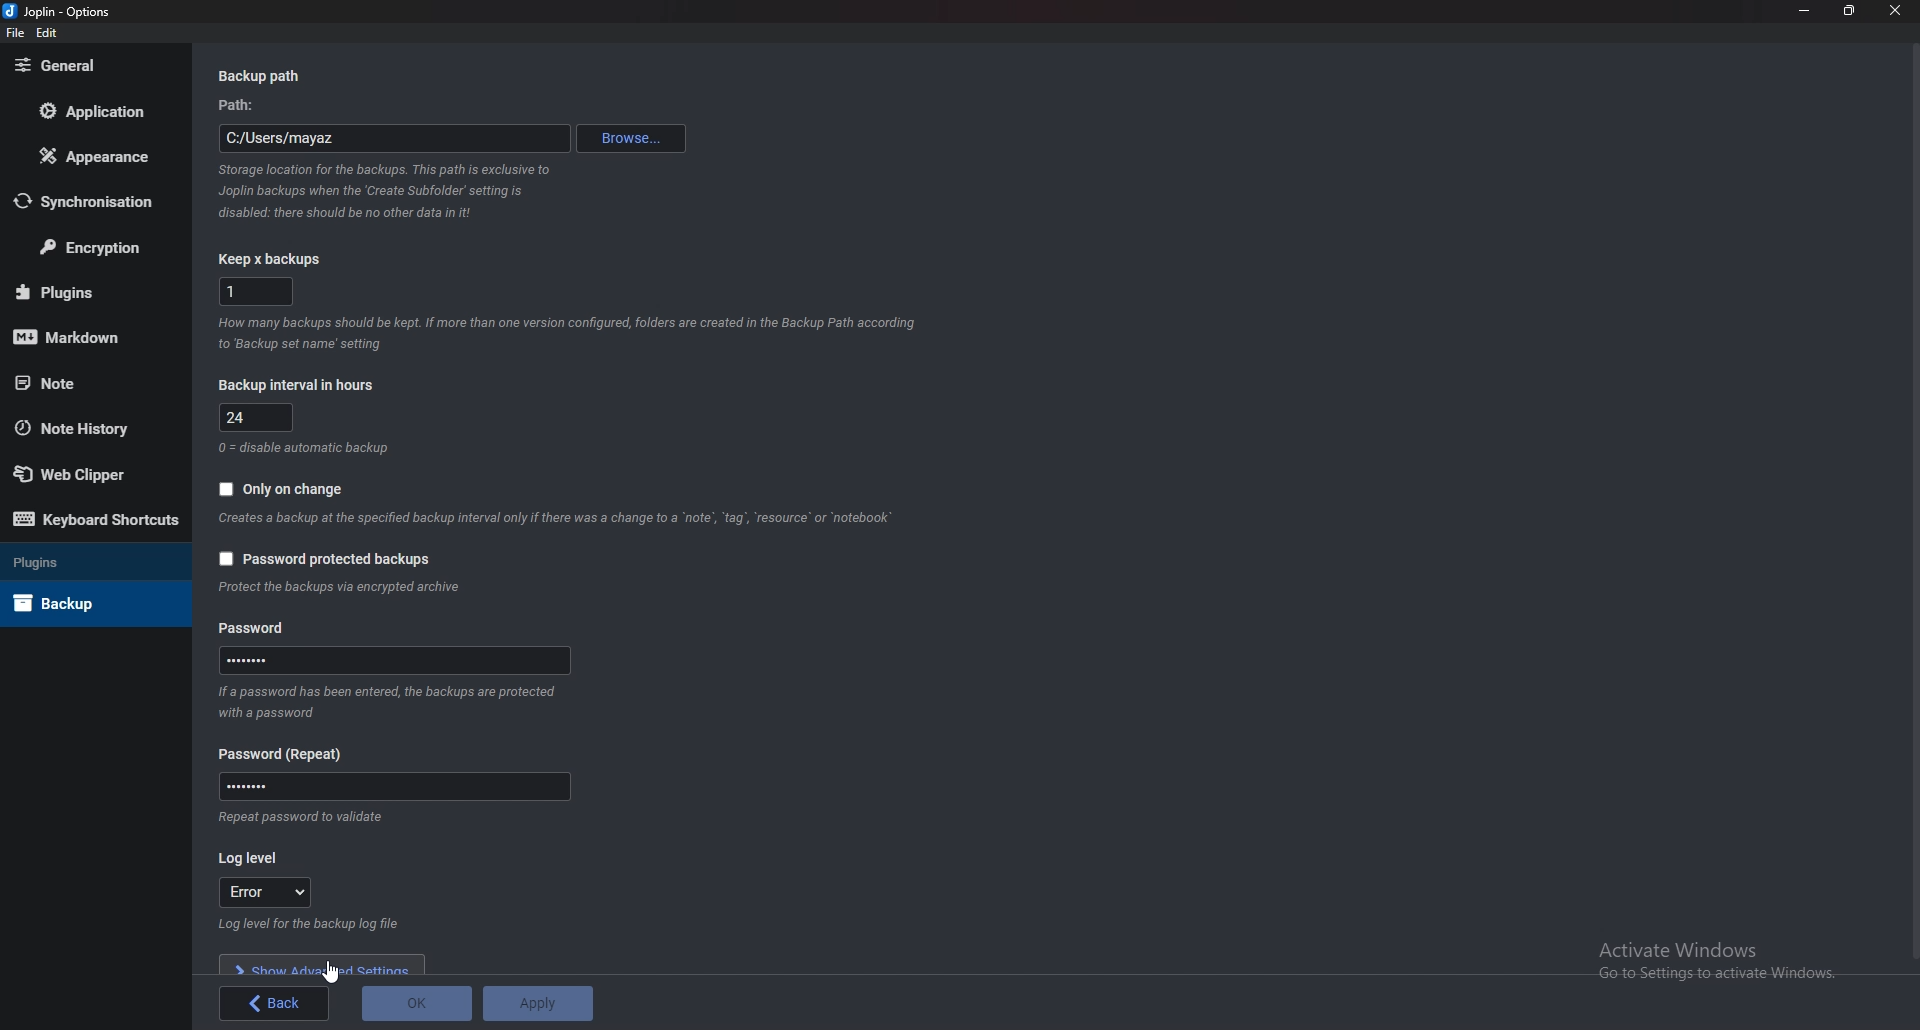  Describe the element at coordinates (303, 384) in the screenshot. I see `Backup interval in hours` at that location.